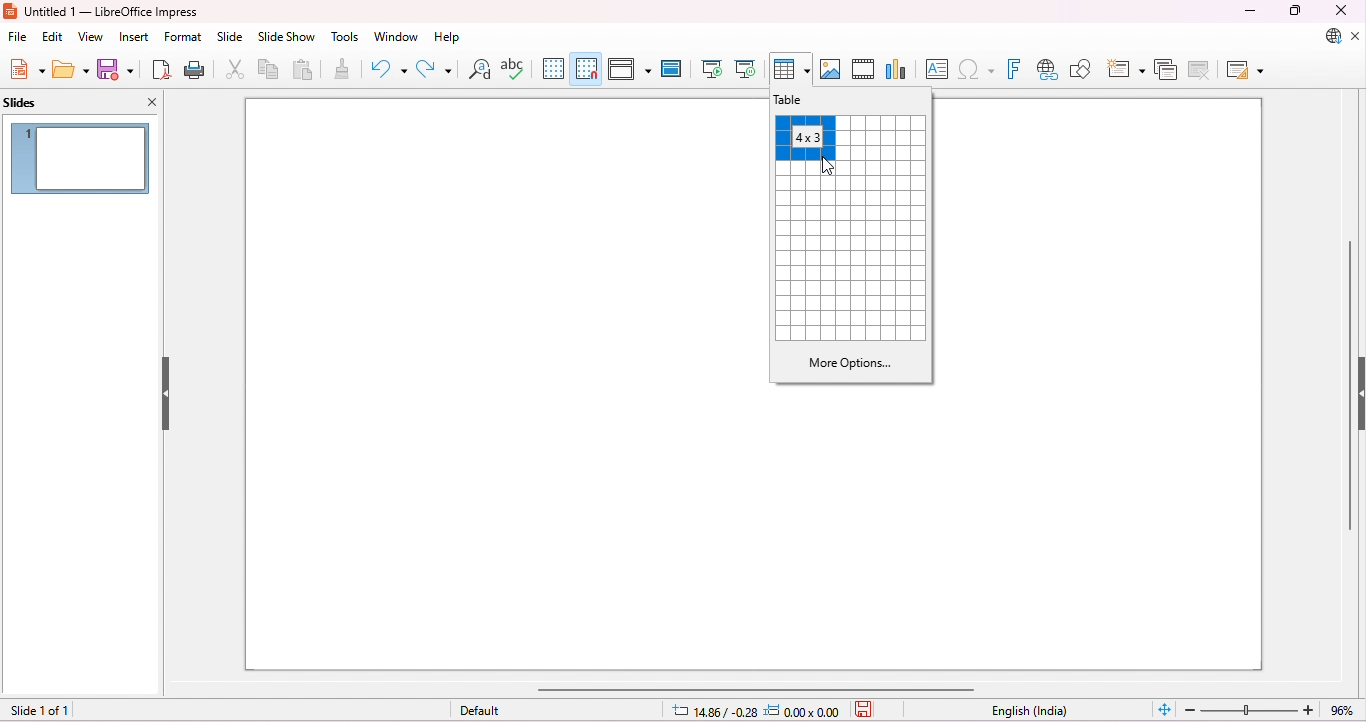 The image size is (1366, 722). Describe the element at coordinates (849, 363) in the screenshot. I see `more options` at that location.